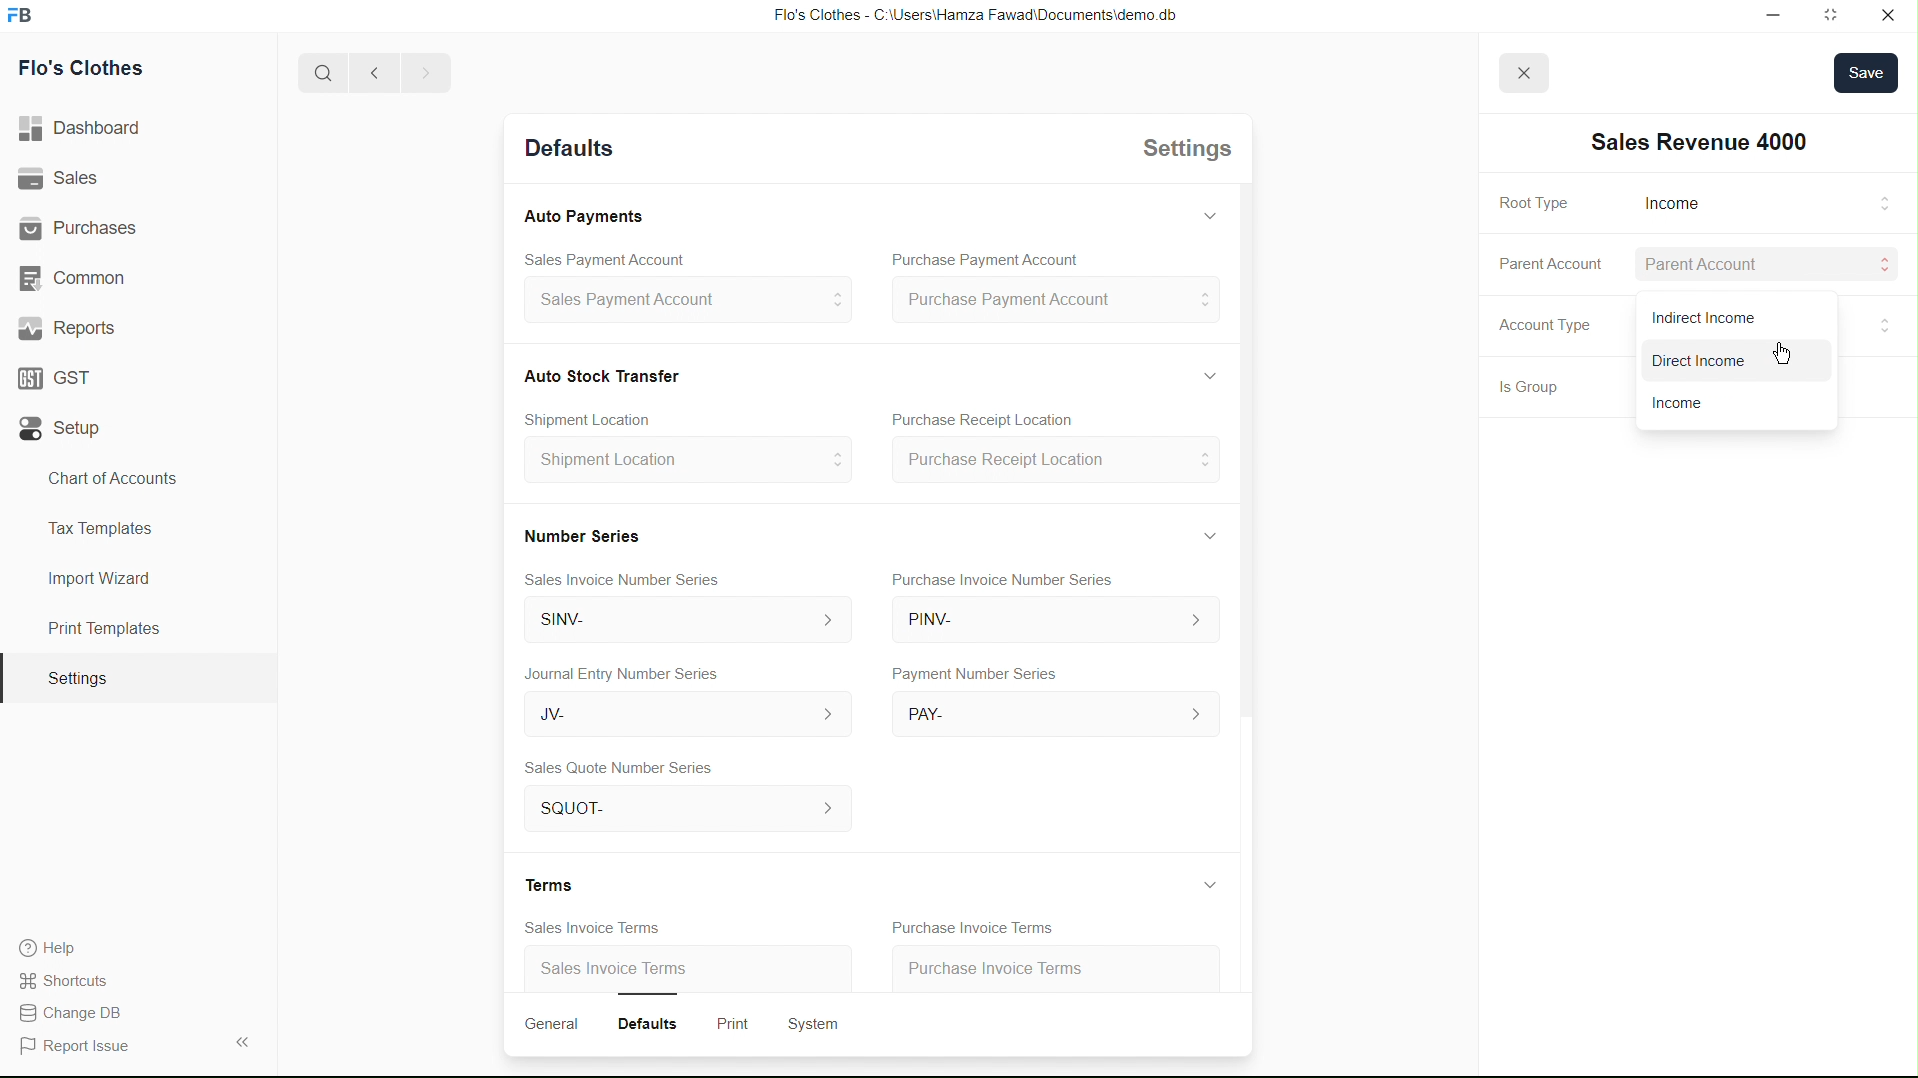 This screenshot has width=1918, height=1078. Describe the element at coordinates (1884, 321) in the screenshot. I see `cursor` at that location.